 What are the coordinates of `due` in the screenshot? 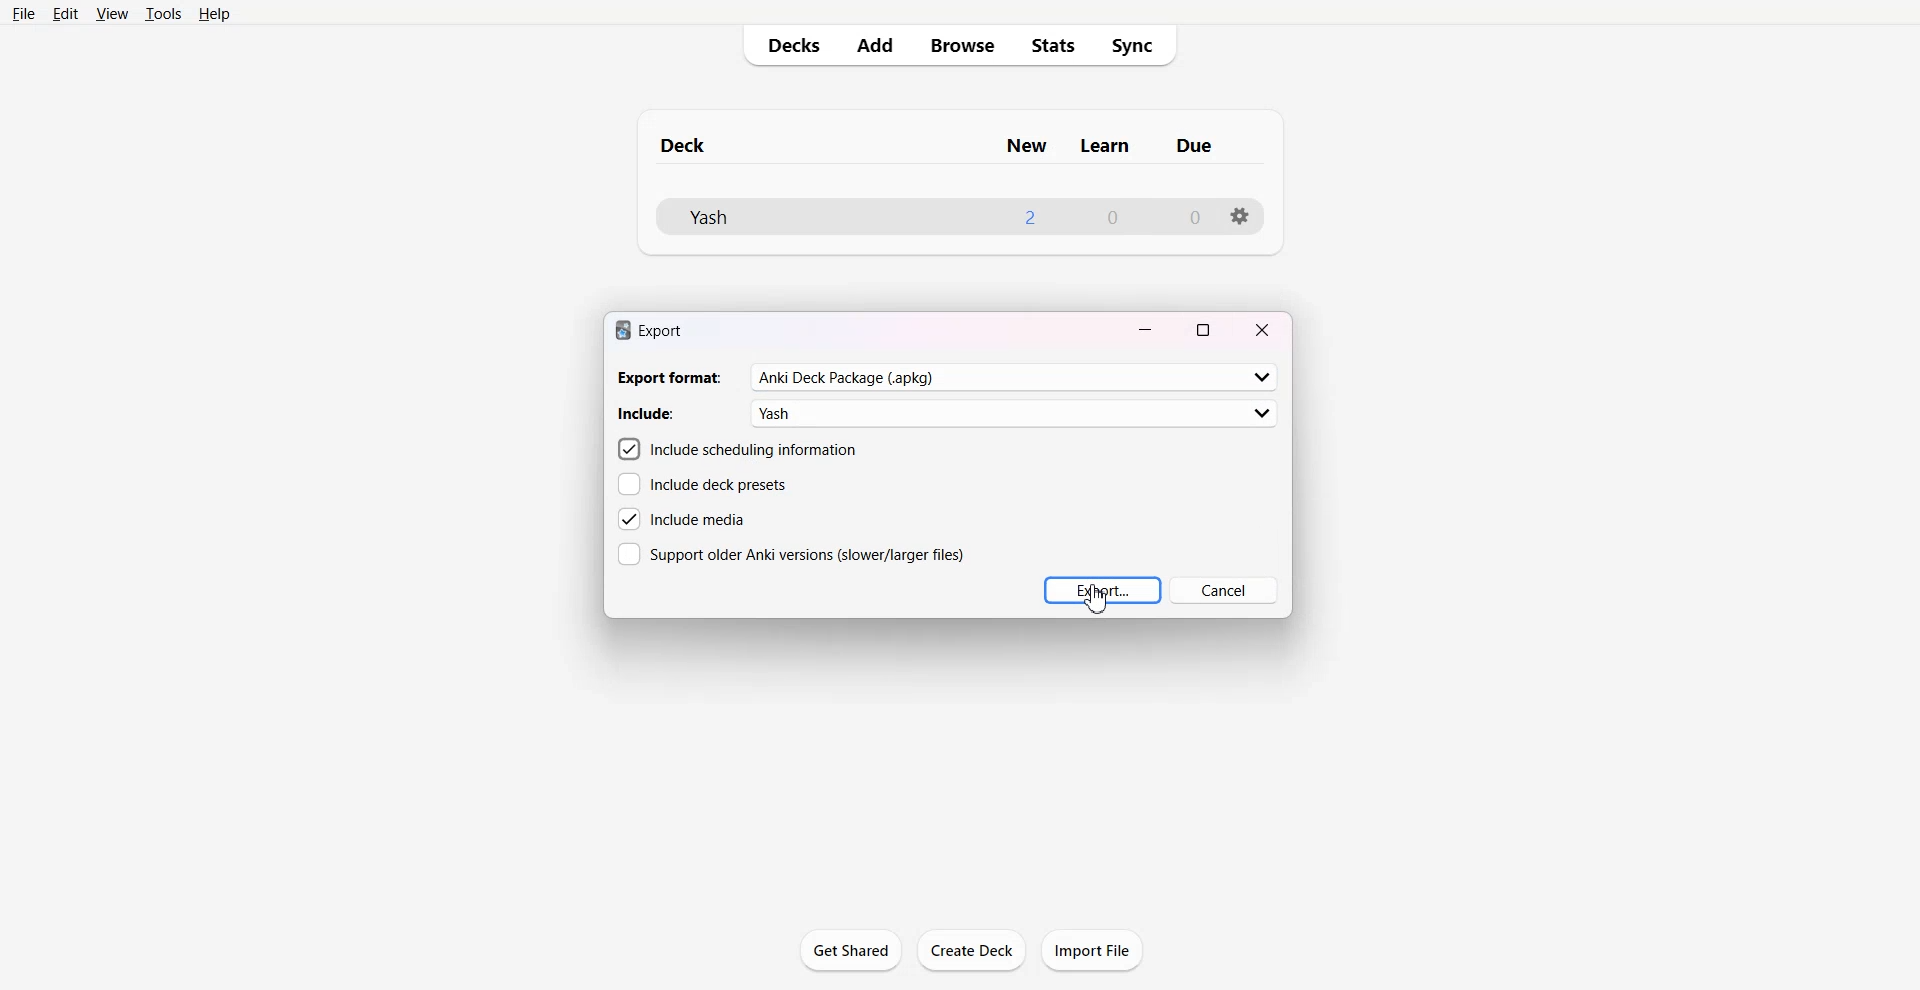 It's located at (1196, 146).